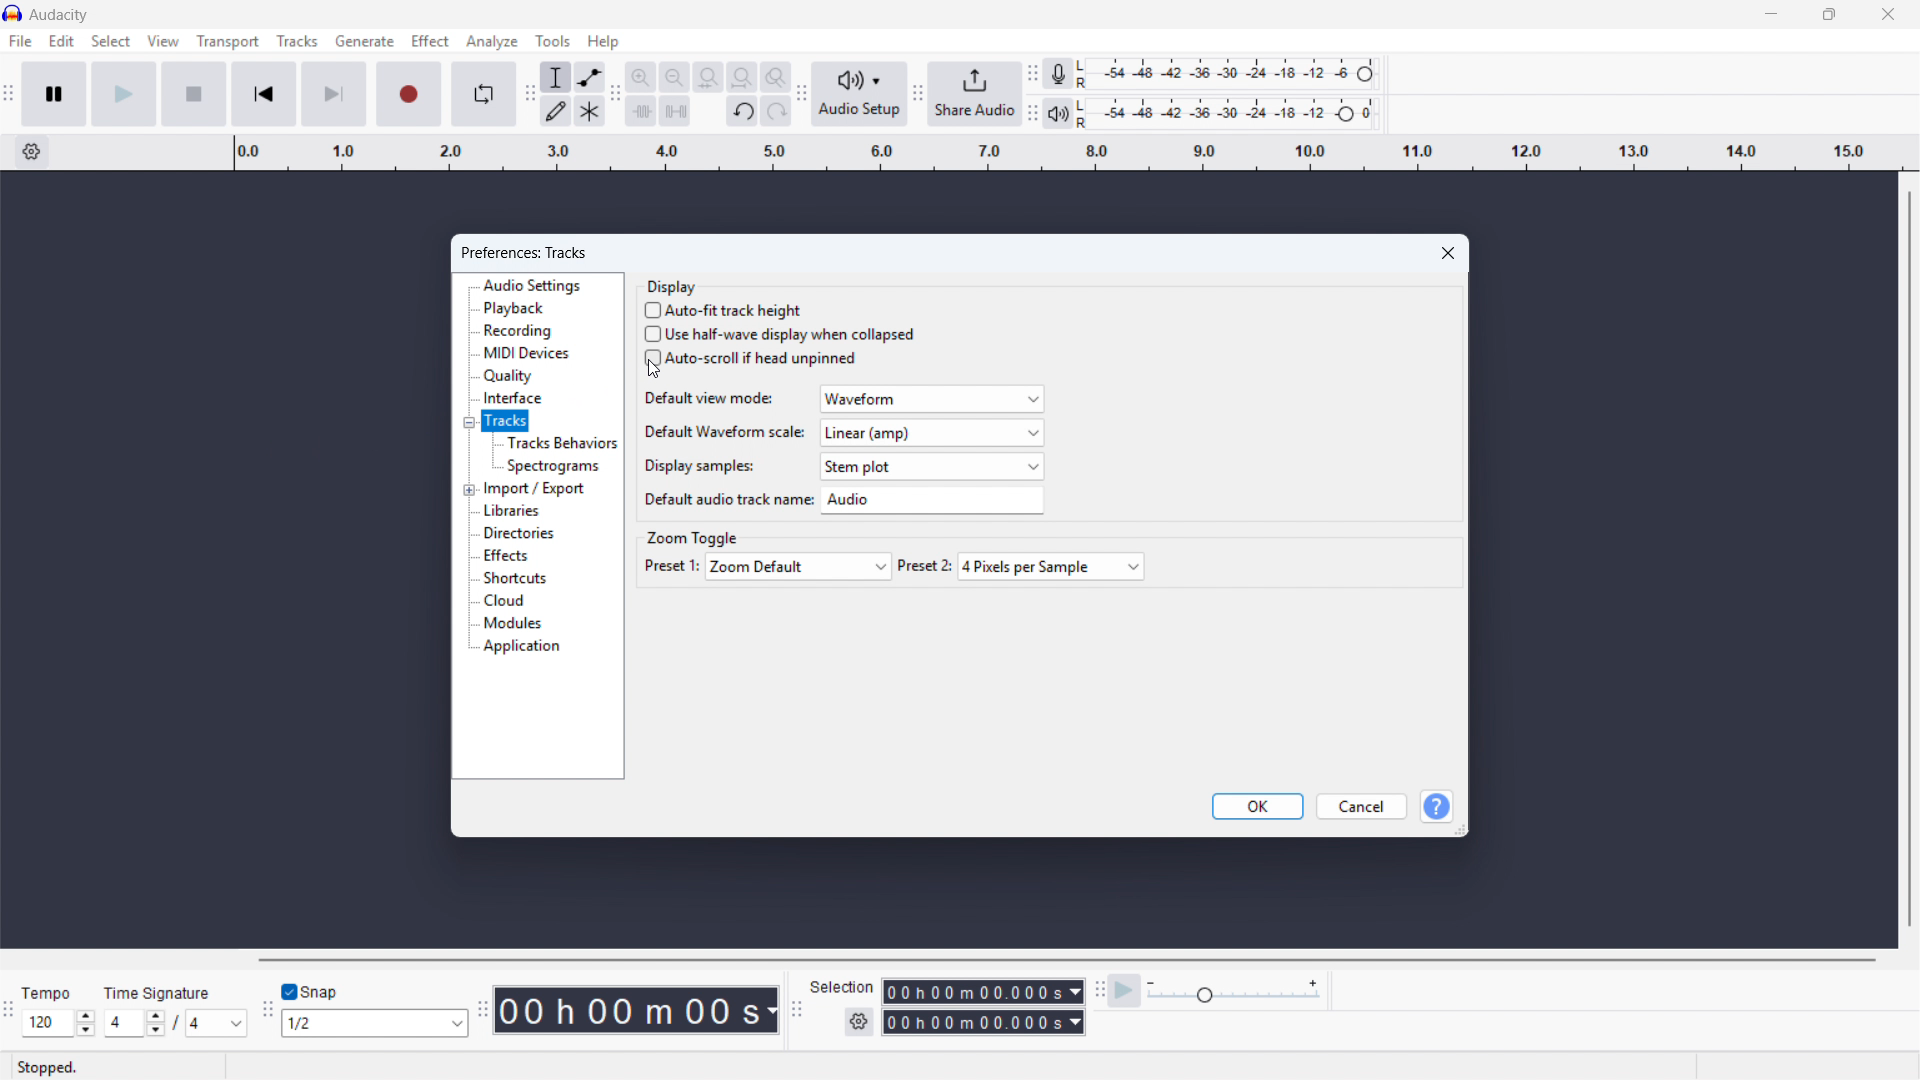 Image resolution: width=1920 pixels, height=1080 pixels. I want to click on redo, so click(776, 110).